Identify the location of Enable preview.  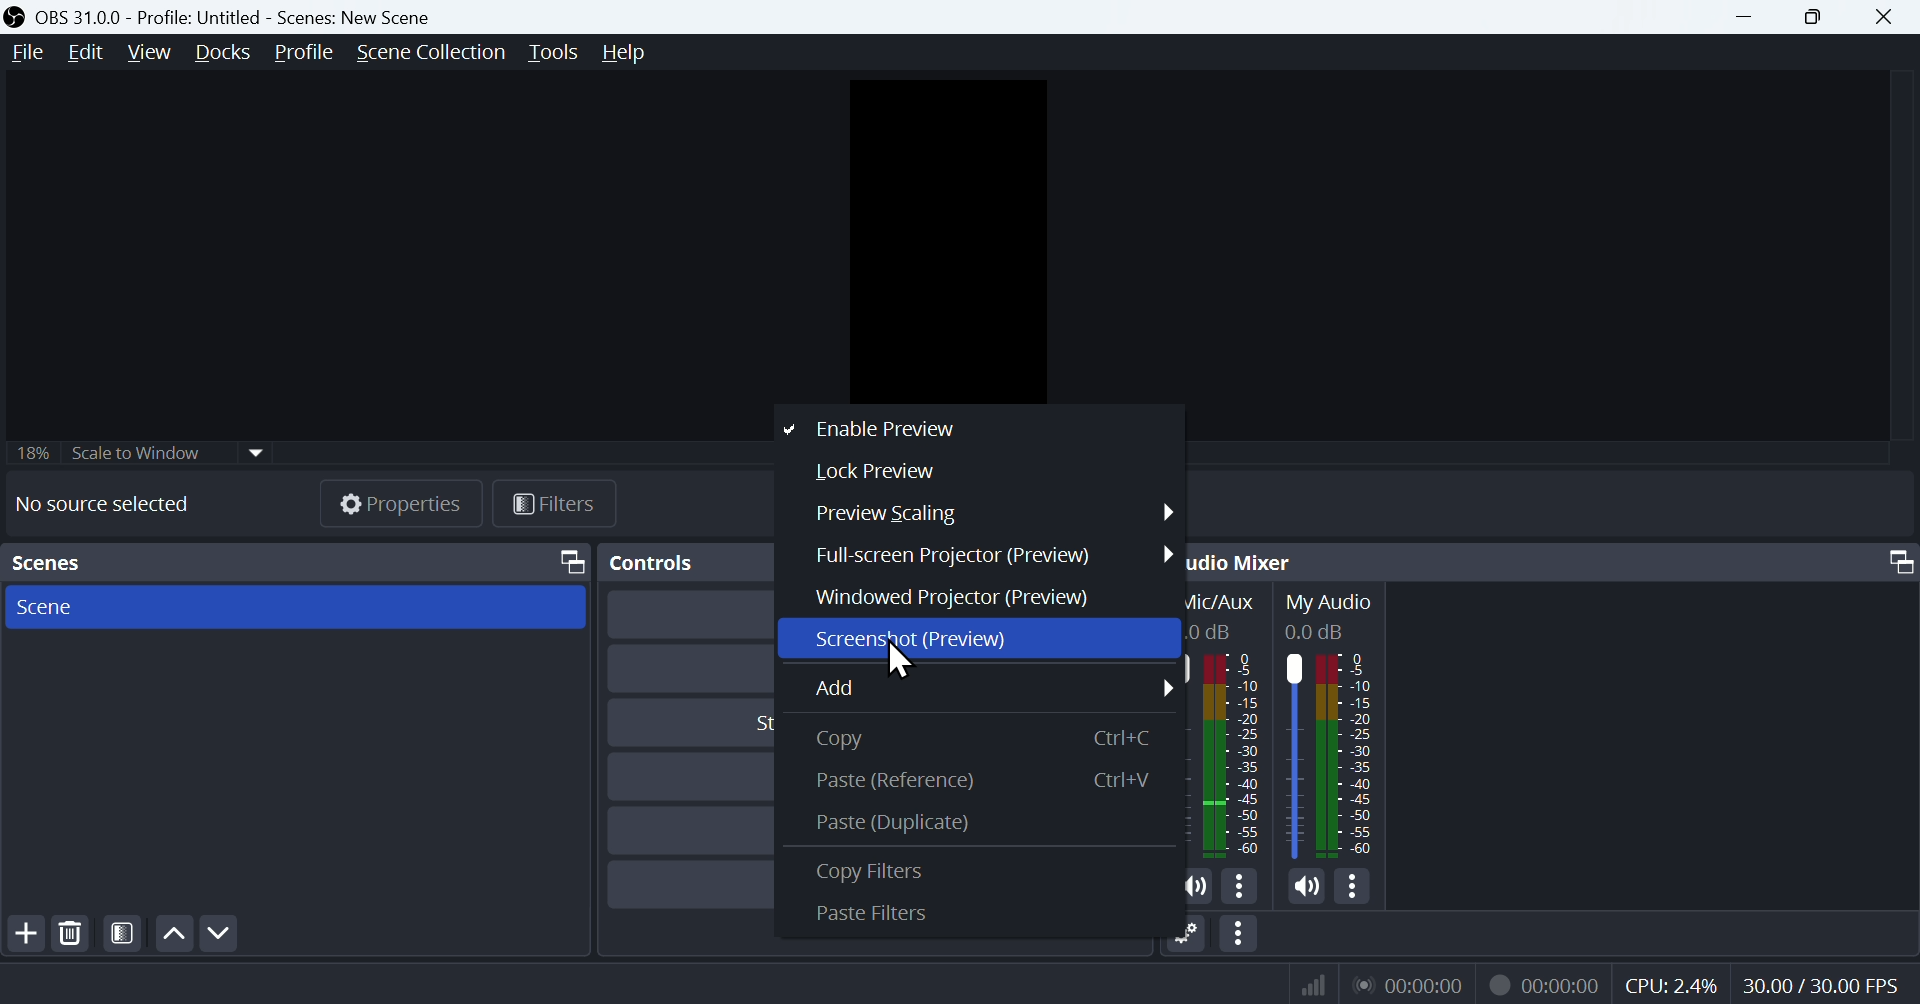
(899, 424).